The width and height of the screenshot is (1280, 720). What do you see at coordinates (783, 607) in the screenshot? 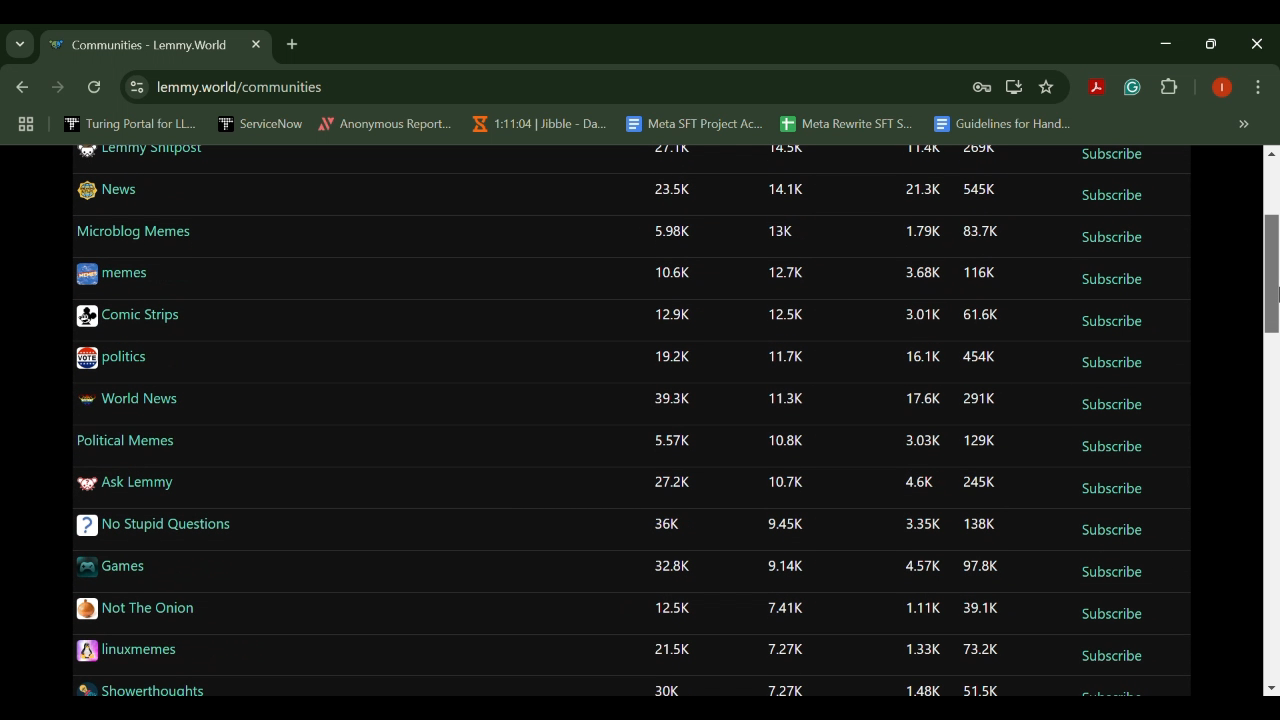
I see `7.41K` at bounding box center [783, 607].